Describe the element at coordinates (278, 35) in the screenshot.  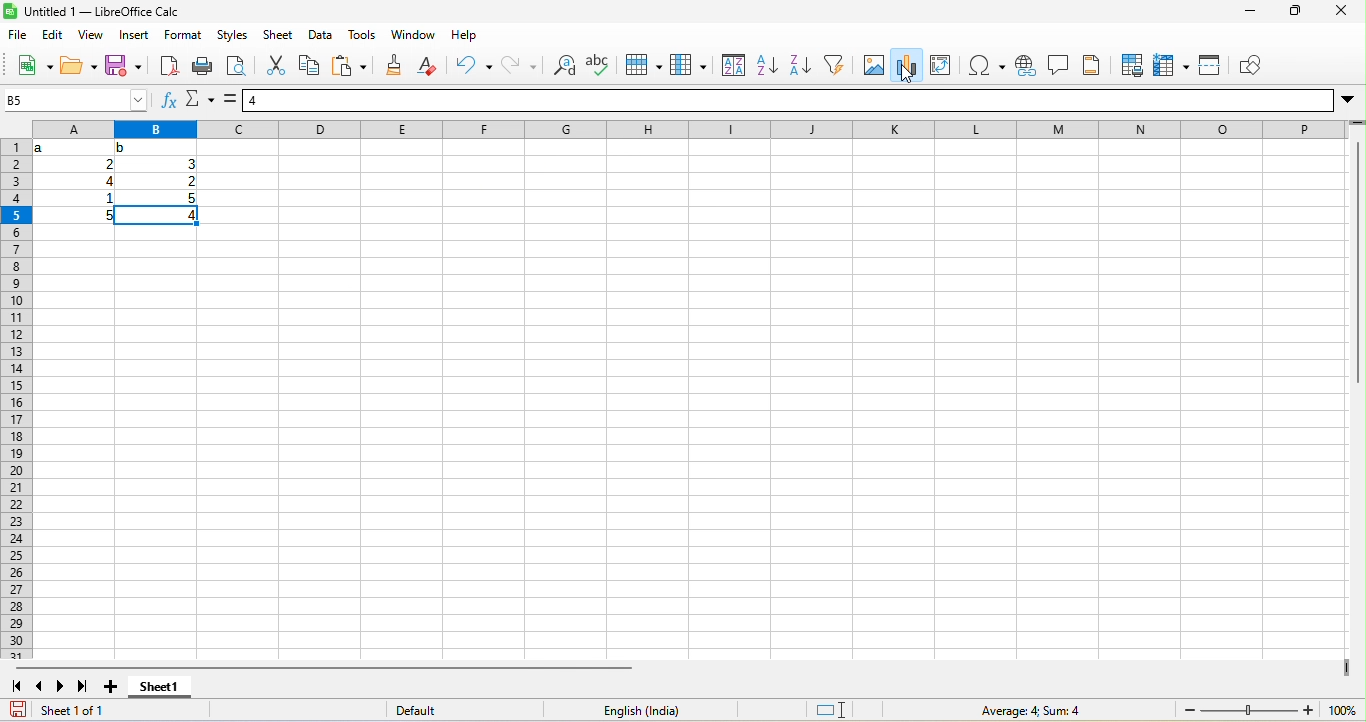
I see `sheet` at that location.